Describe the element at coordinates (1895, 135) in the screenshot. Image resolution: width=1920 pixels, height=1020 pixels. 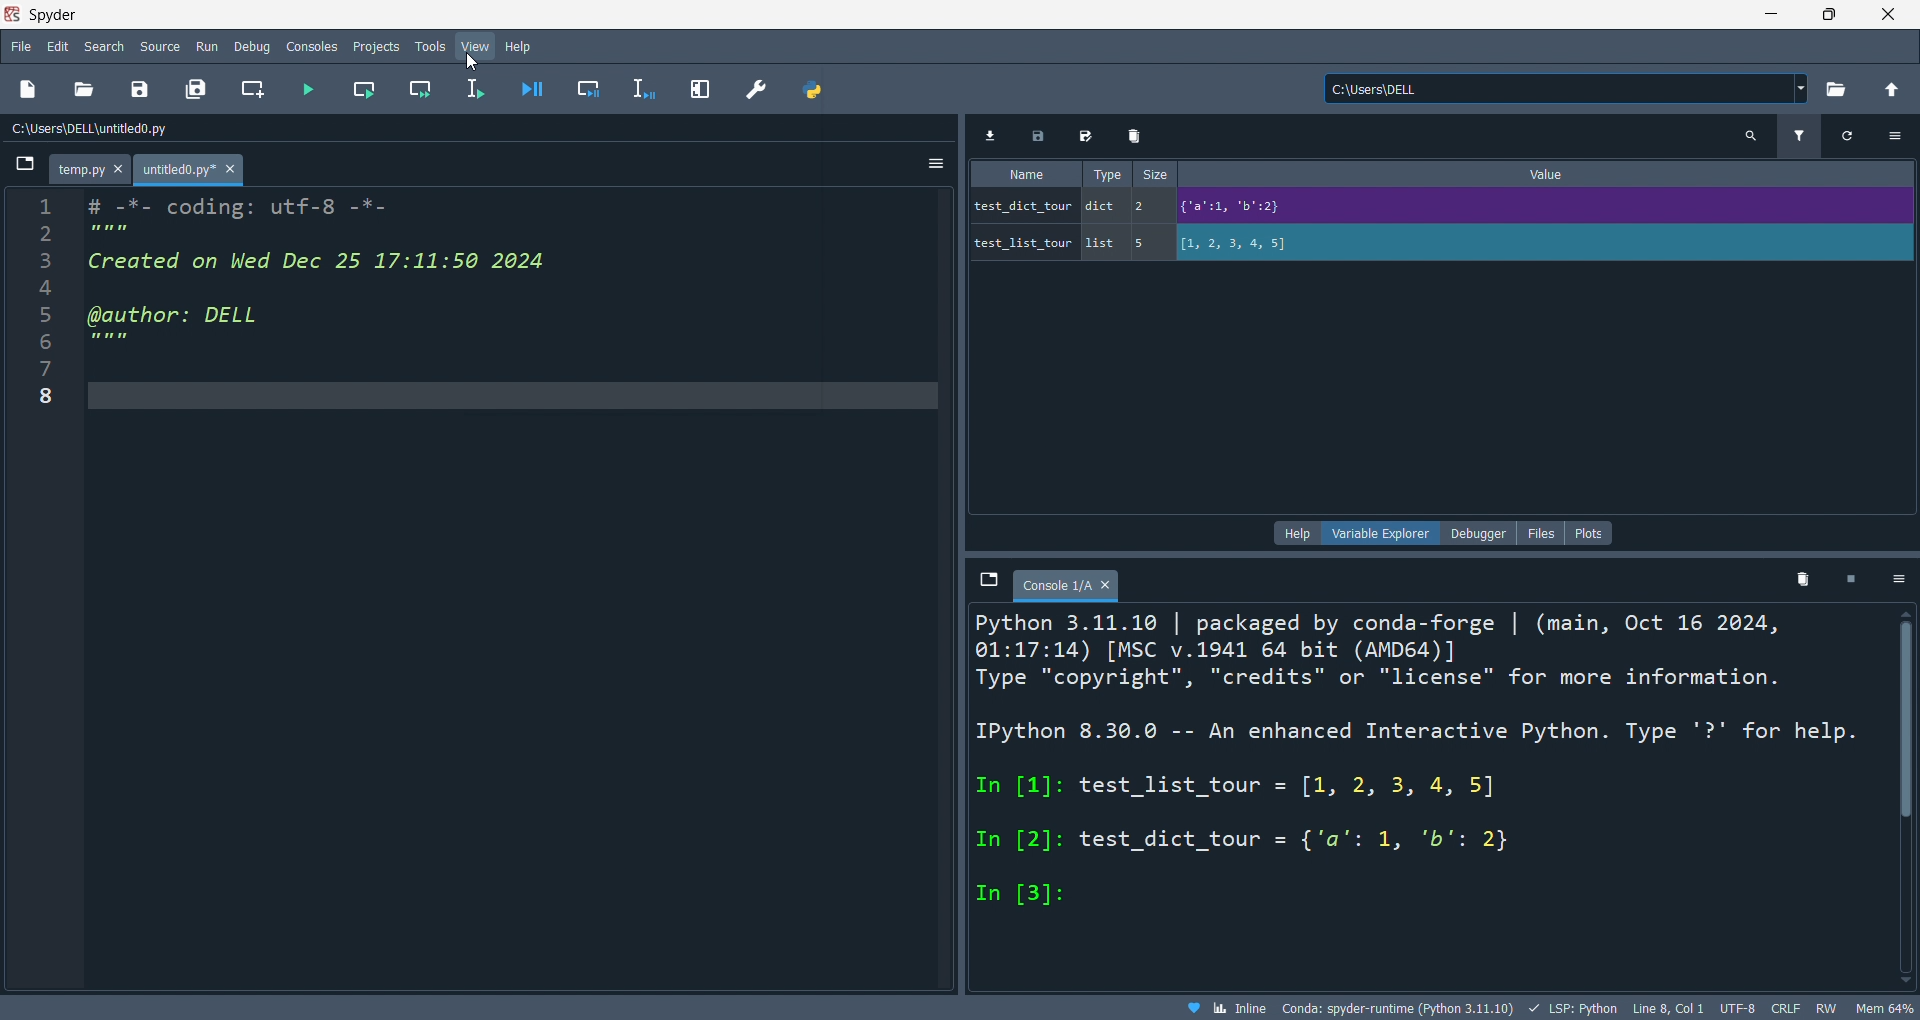
I see `options` at that location.